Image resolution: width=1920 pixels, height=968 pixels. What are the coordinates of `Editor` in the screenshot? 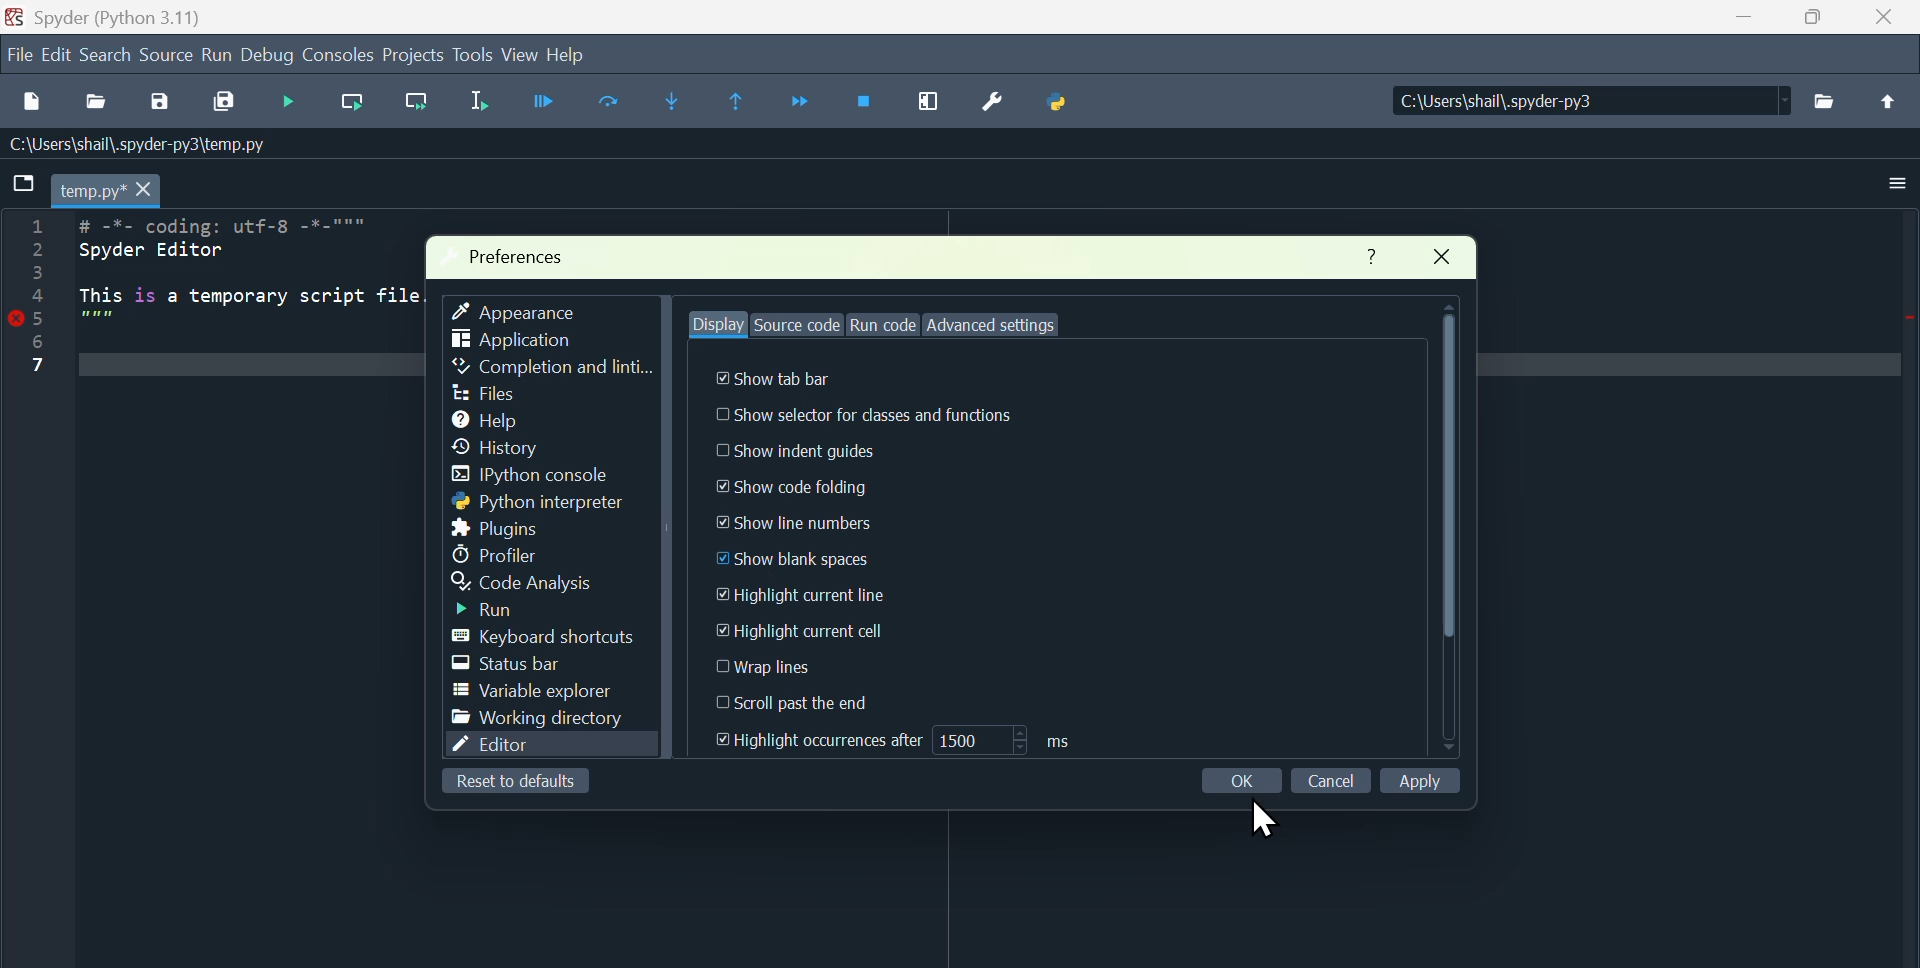 It's located at (517, 748).